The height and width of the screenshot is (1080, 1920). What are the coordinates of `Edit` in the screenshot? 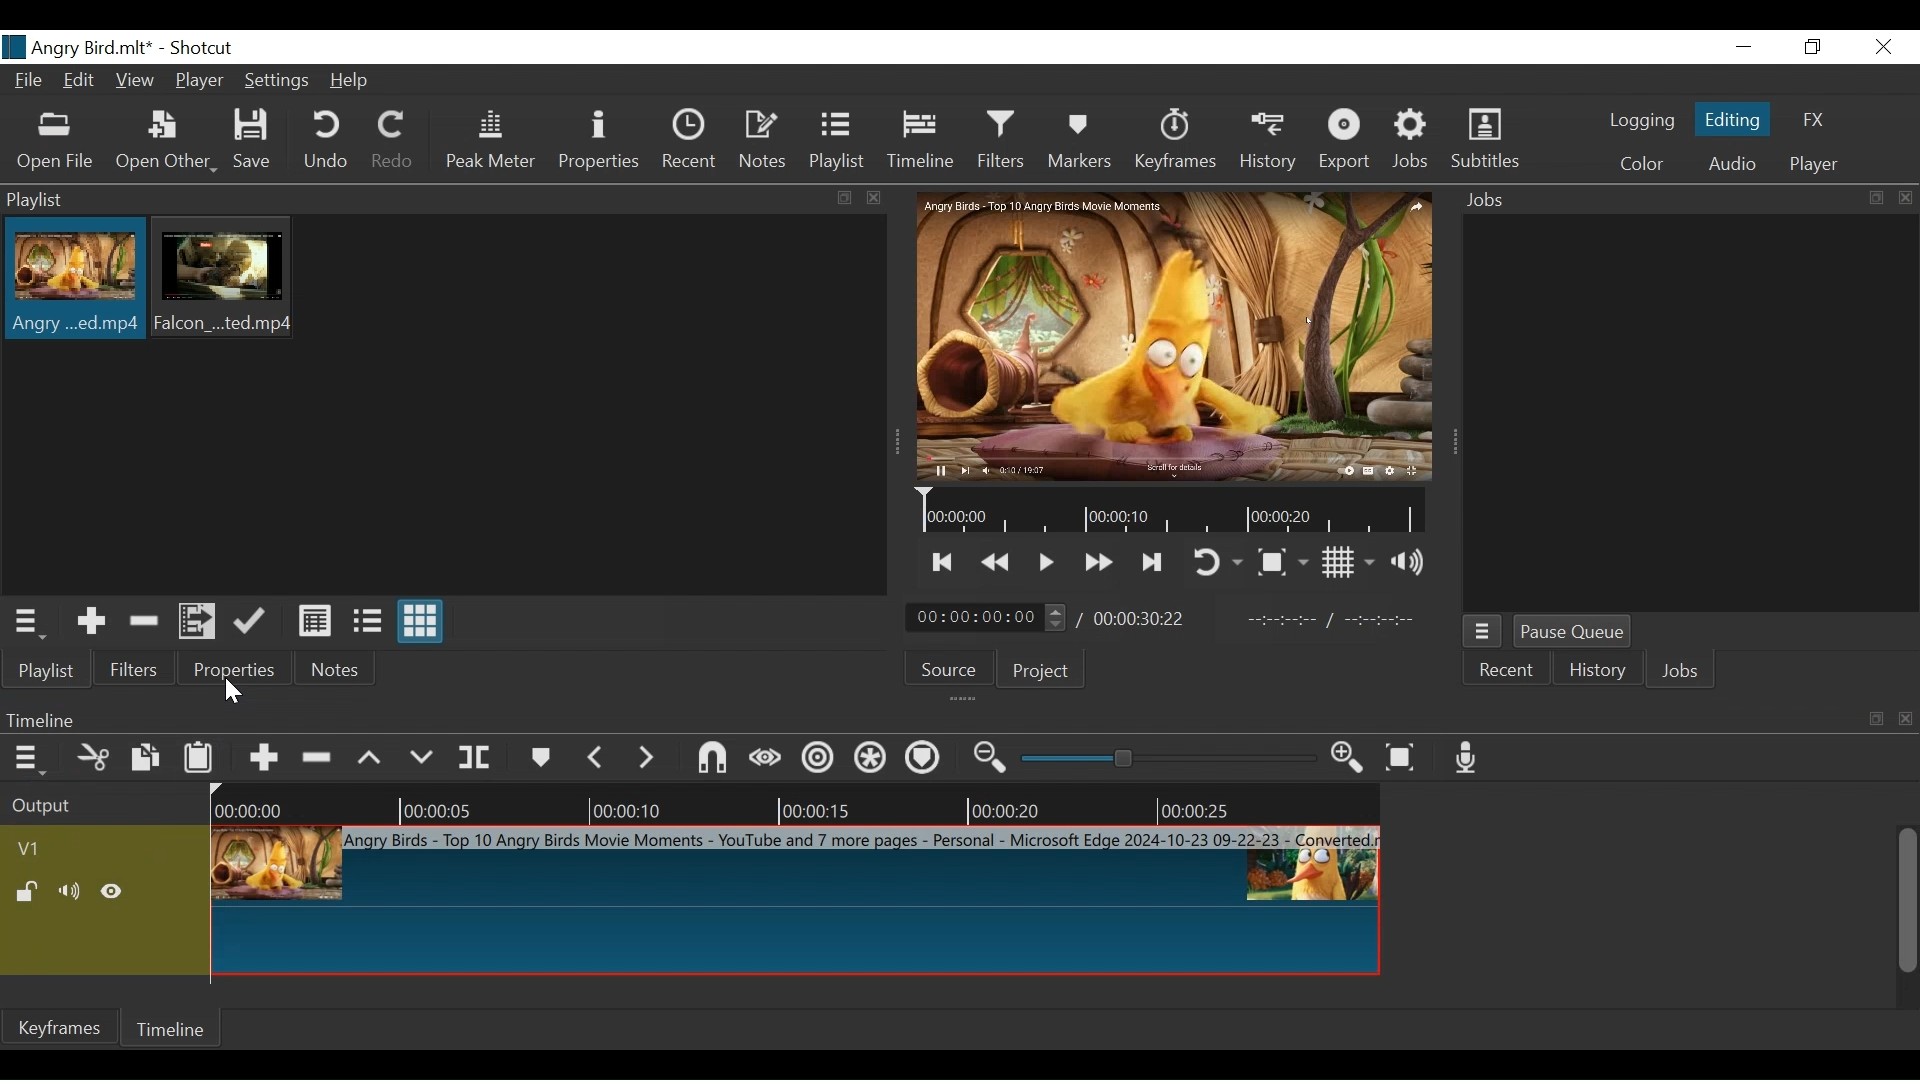 It's located at (82, 81).